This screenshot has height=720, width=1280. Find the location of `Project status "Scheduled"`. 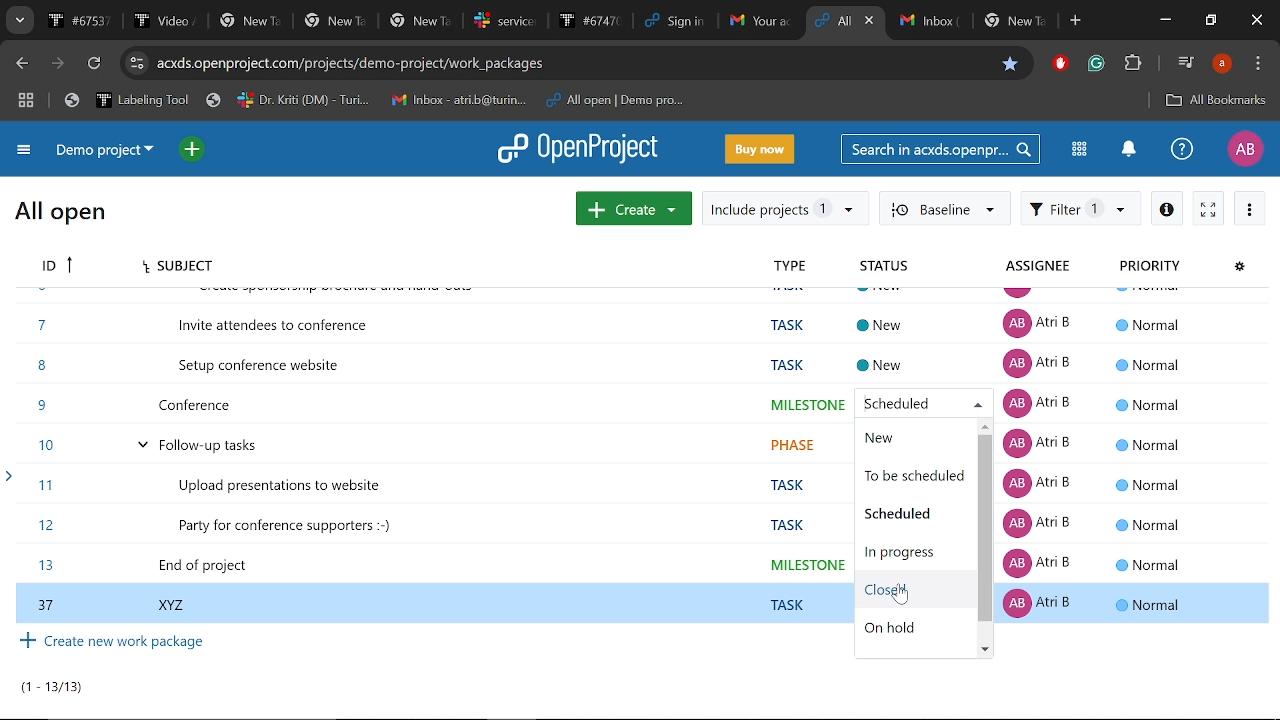

Project status "Scheduled" is located at coordinates (903, 514).